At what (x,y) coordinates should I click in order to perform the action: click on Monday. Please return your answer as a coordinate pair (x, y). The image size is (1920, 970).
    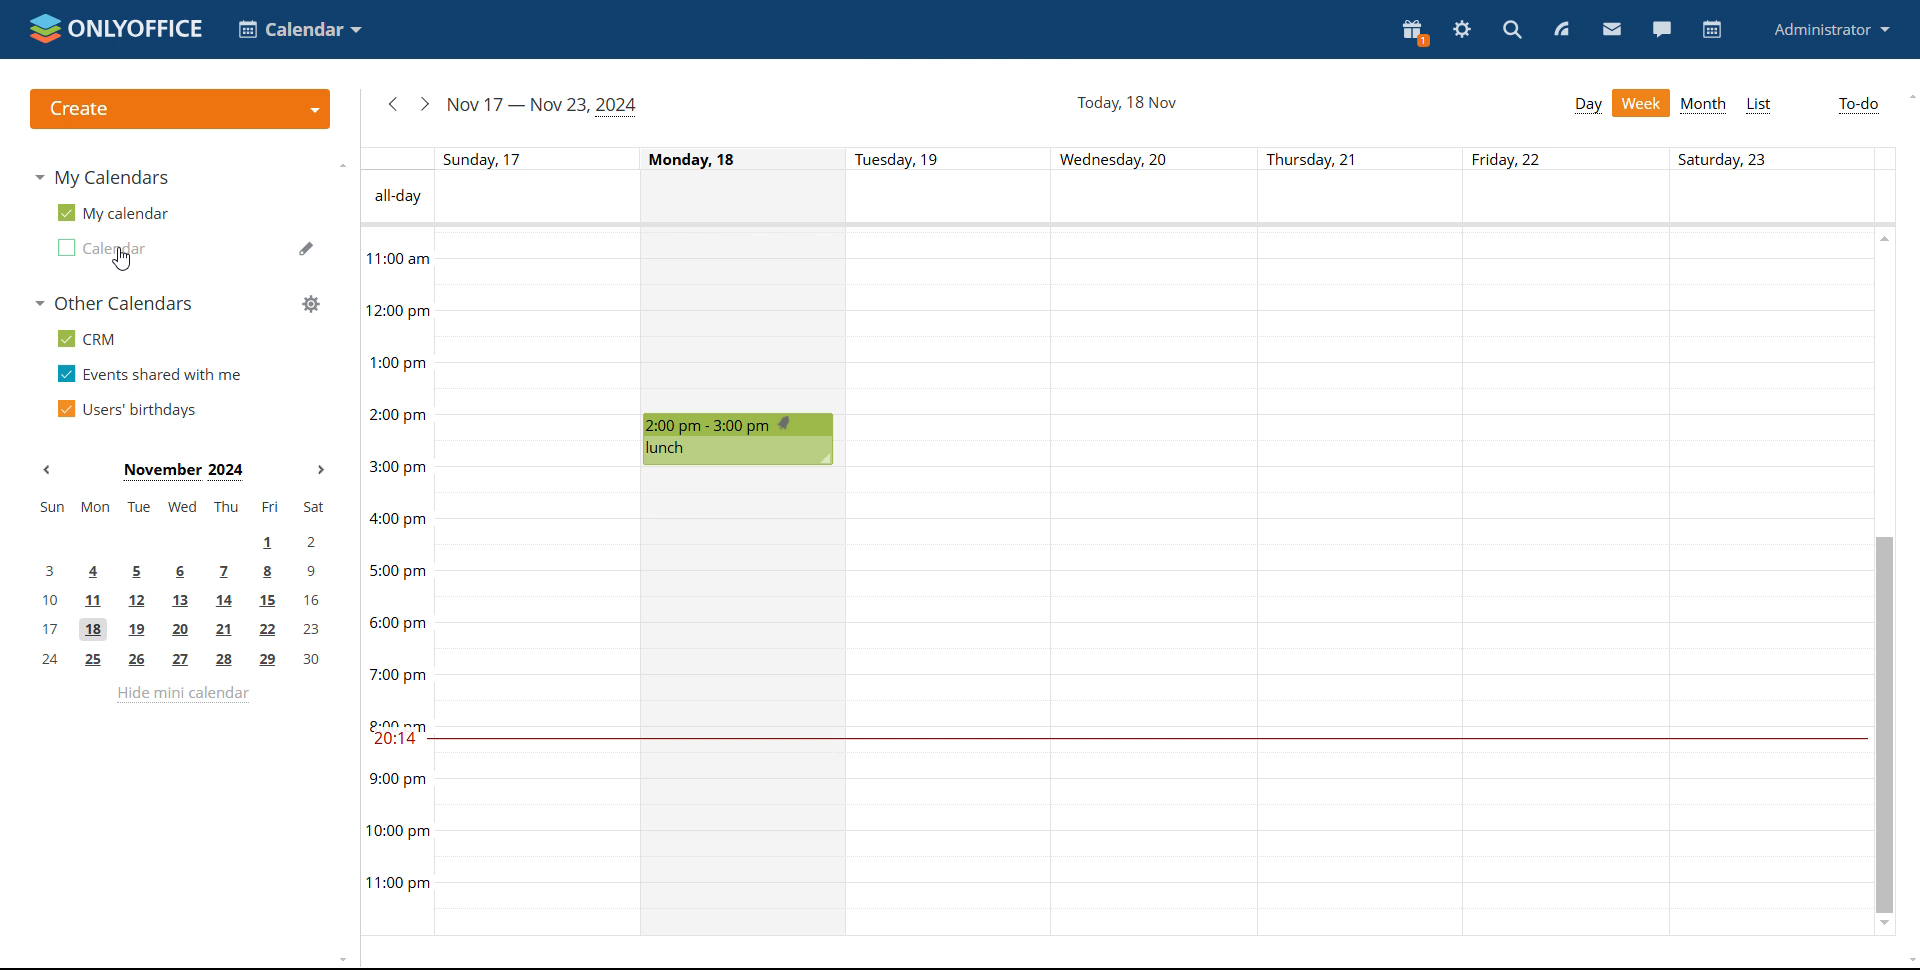
    Looking at the image, I should click on (743, 321).